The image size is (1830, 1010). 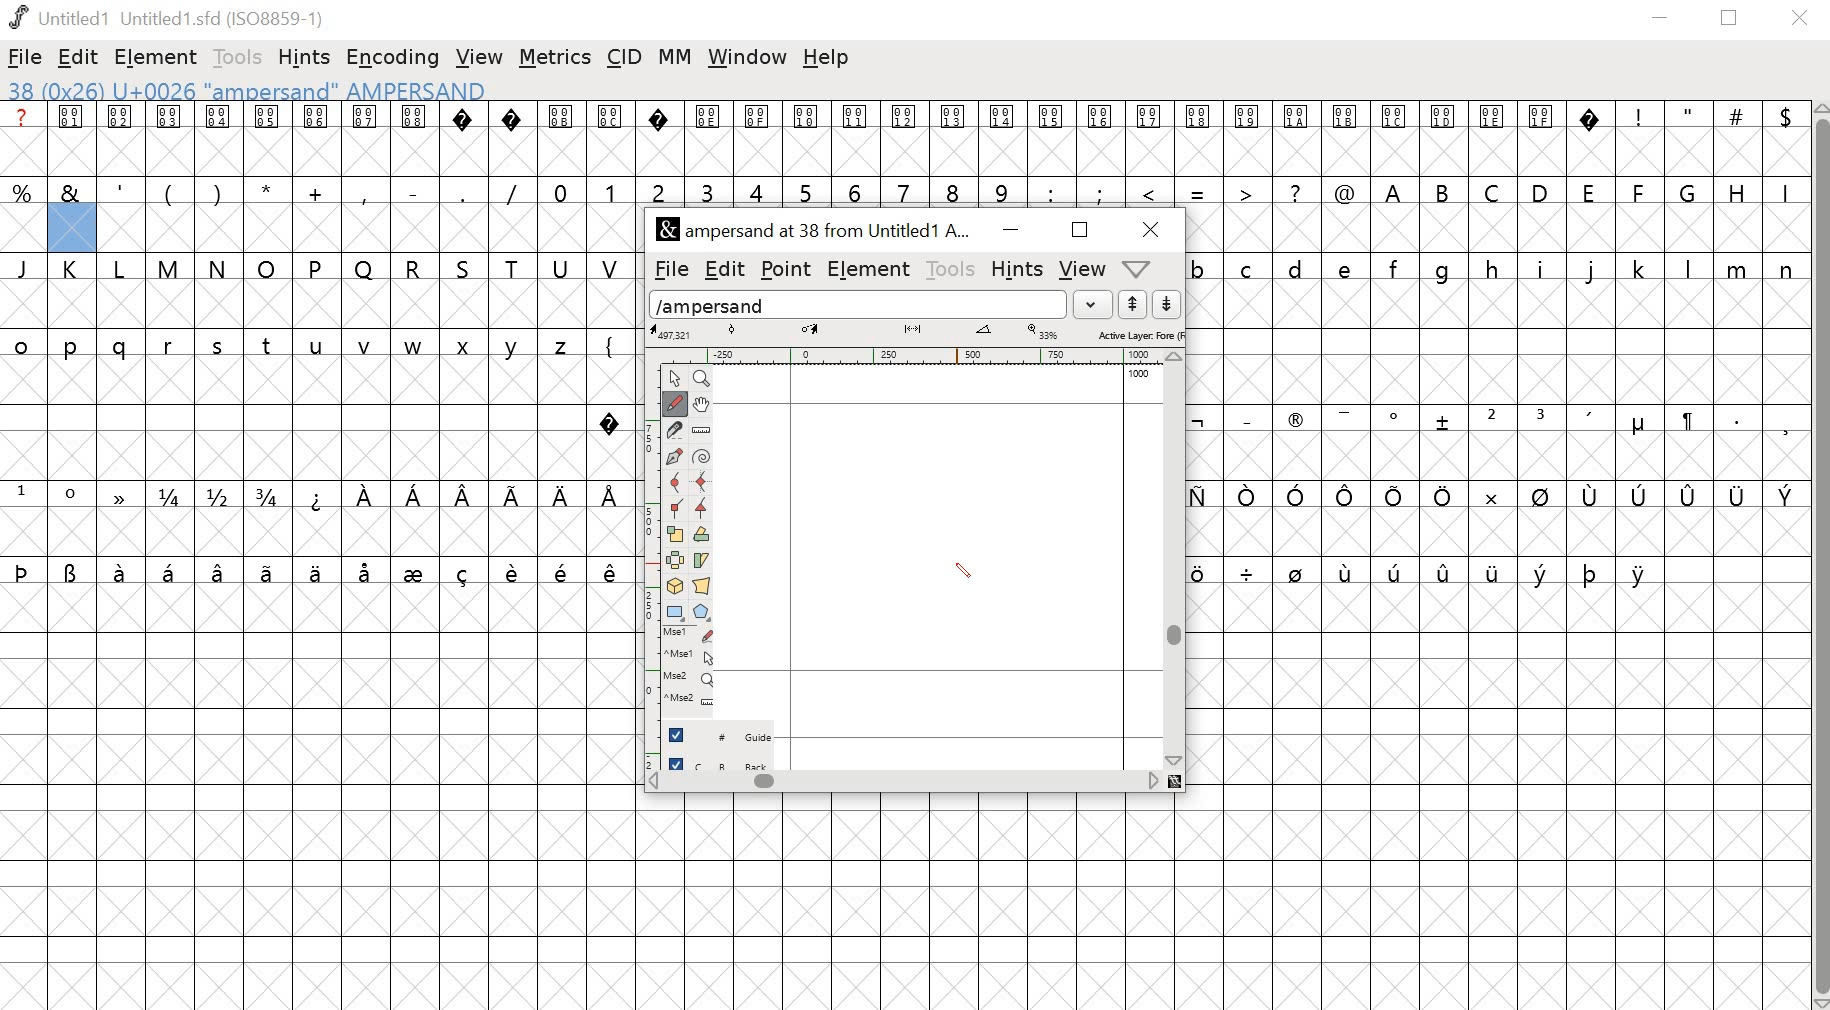 What do you see at coordinates (465, 139) in the screenshot?
I see `?` at bounding box center [465, 139].